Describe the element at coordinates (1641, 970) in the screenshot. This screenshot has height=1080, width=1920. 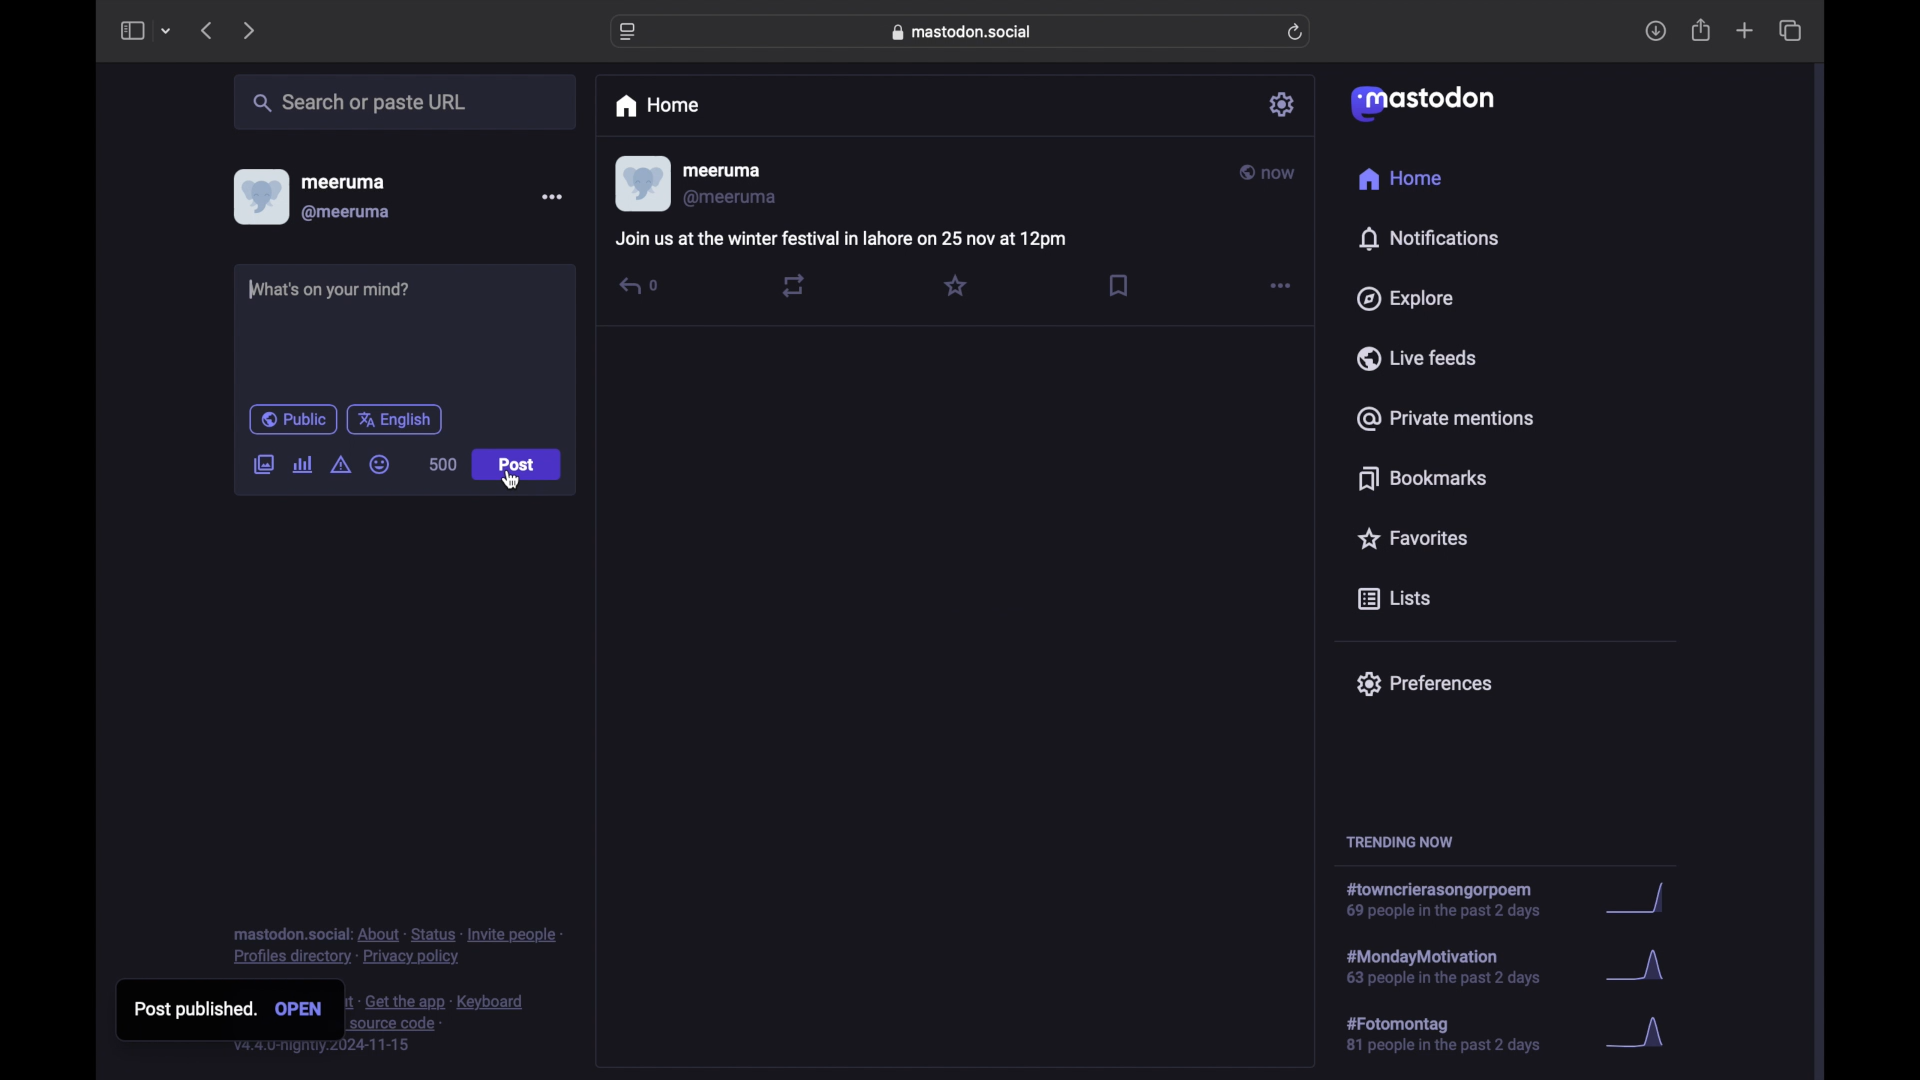
I see `graph` at that location.